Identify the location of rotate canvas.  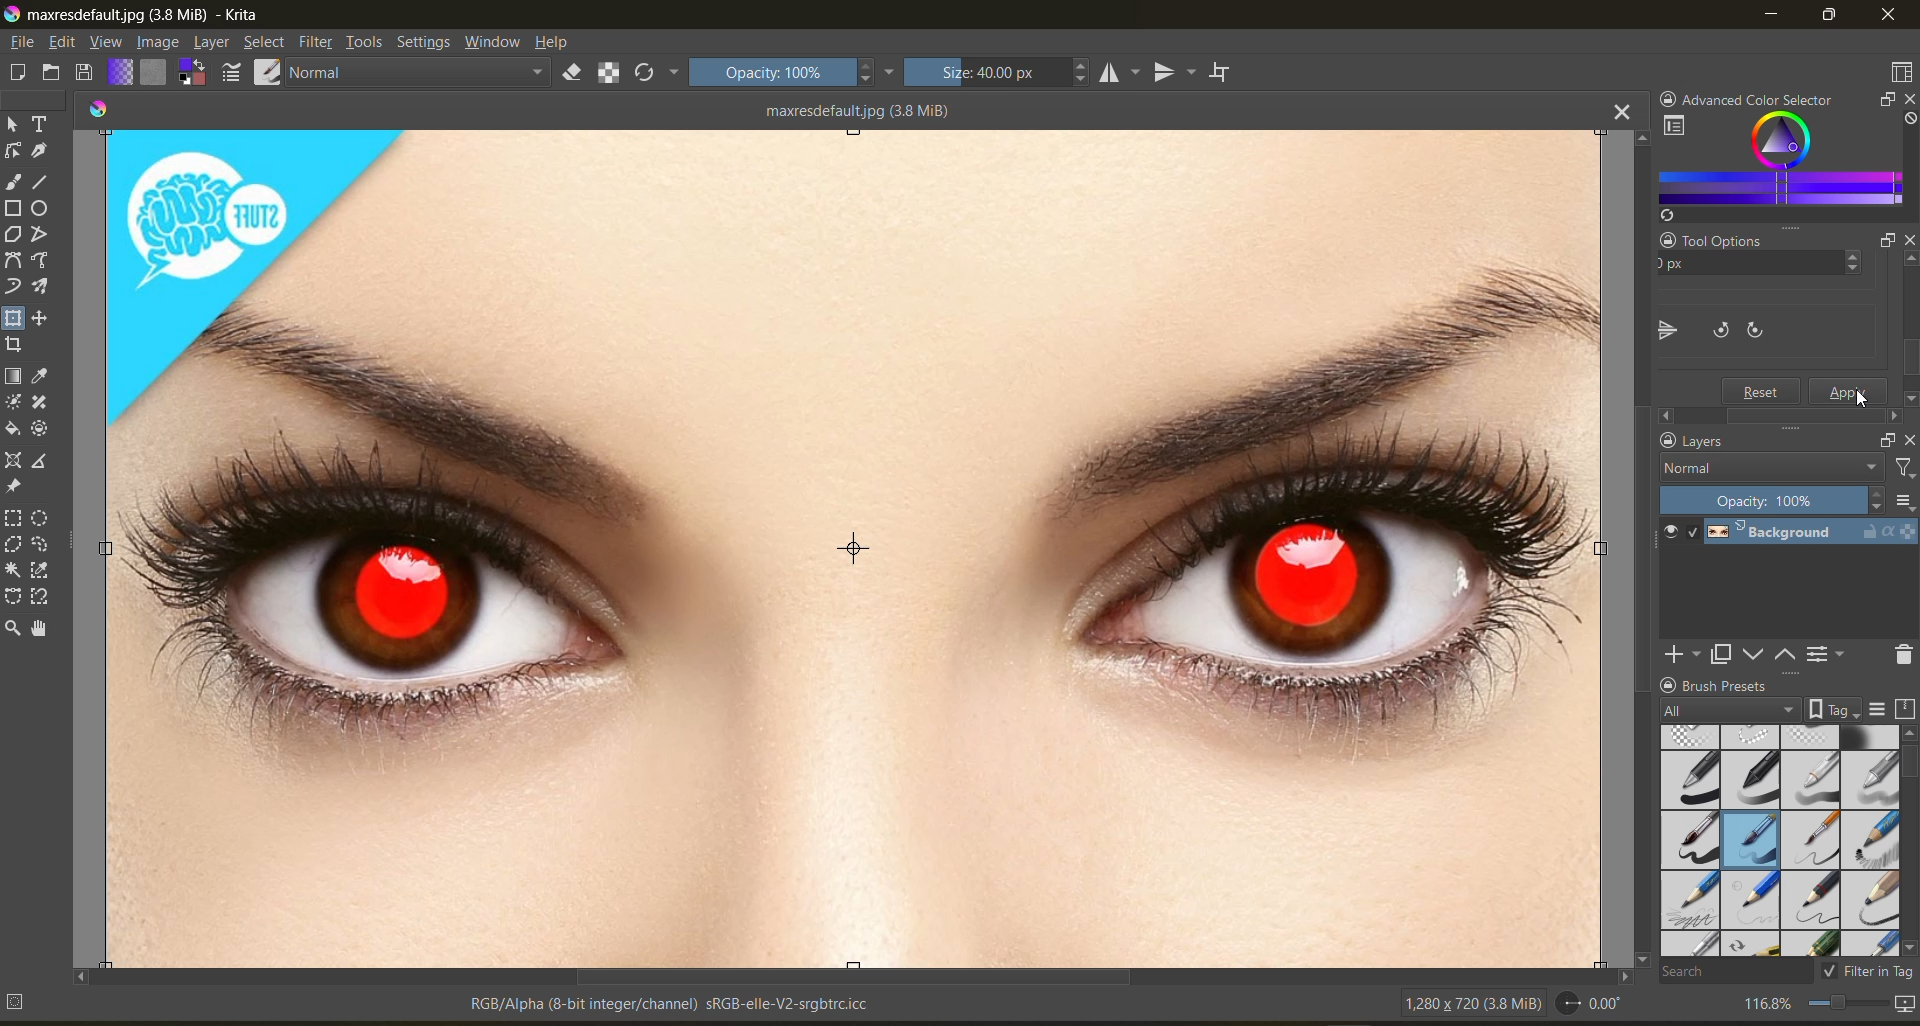
(1595, 1007).